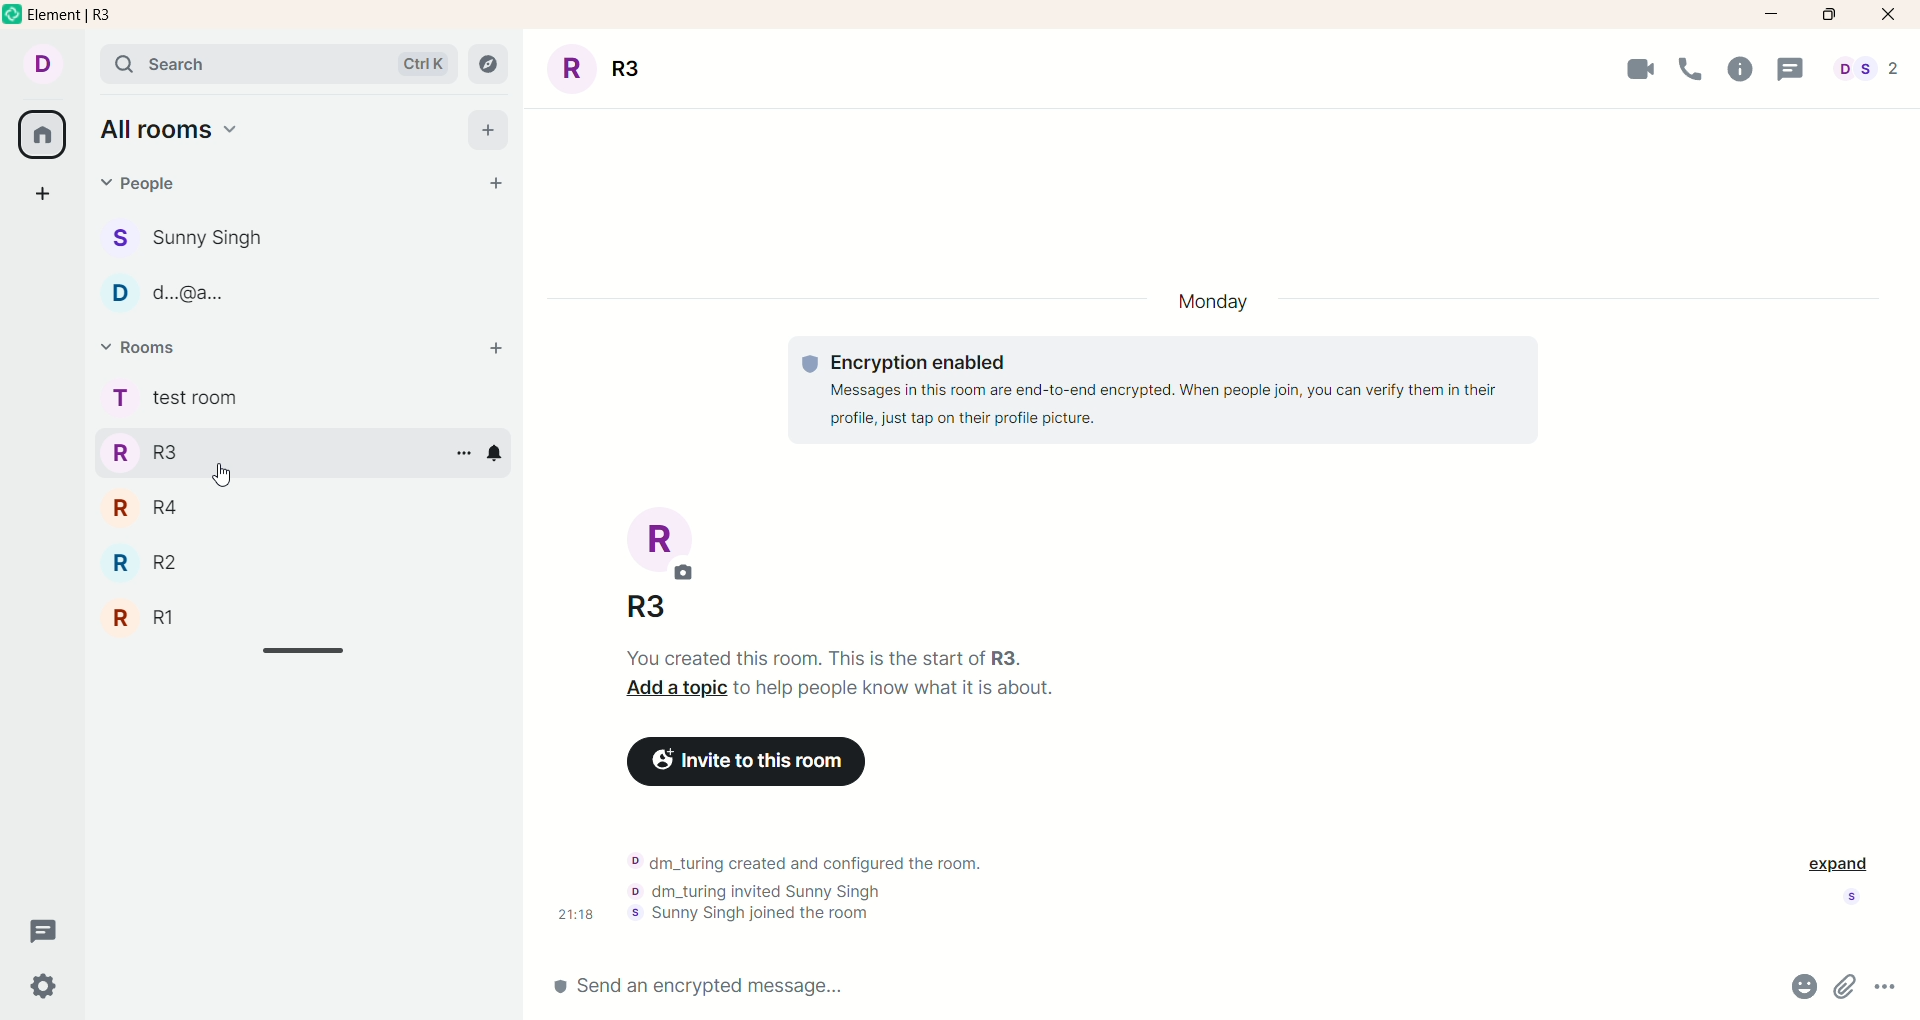  Describe the element at coordinates (663, 569) in the screenshot. I see `room title` at that location.